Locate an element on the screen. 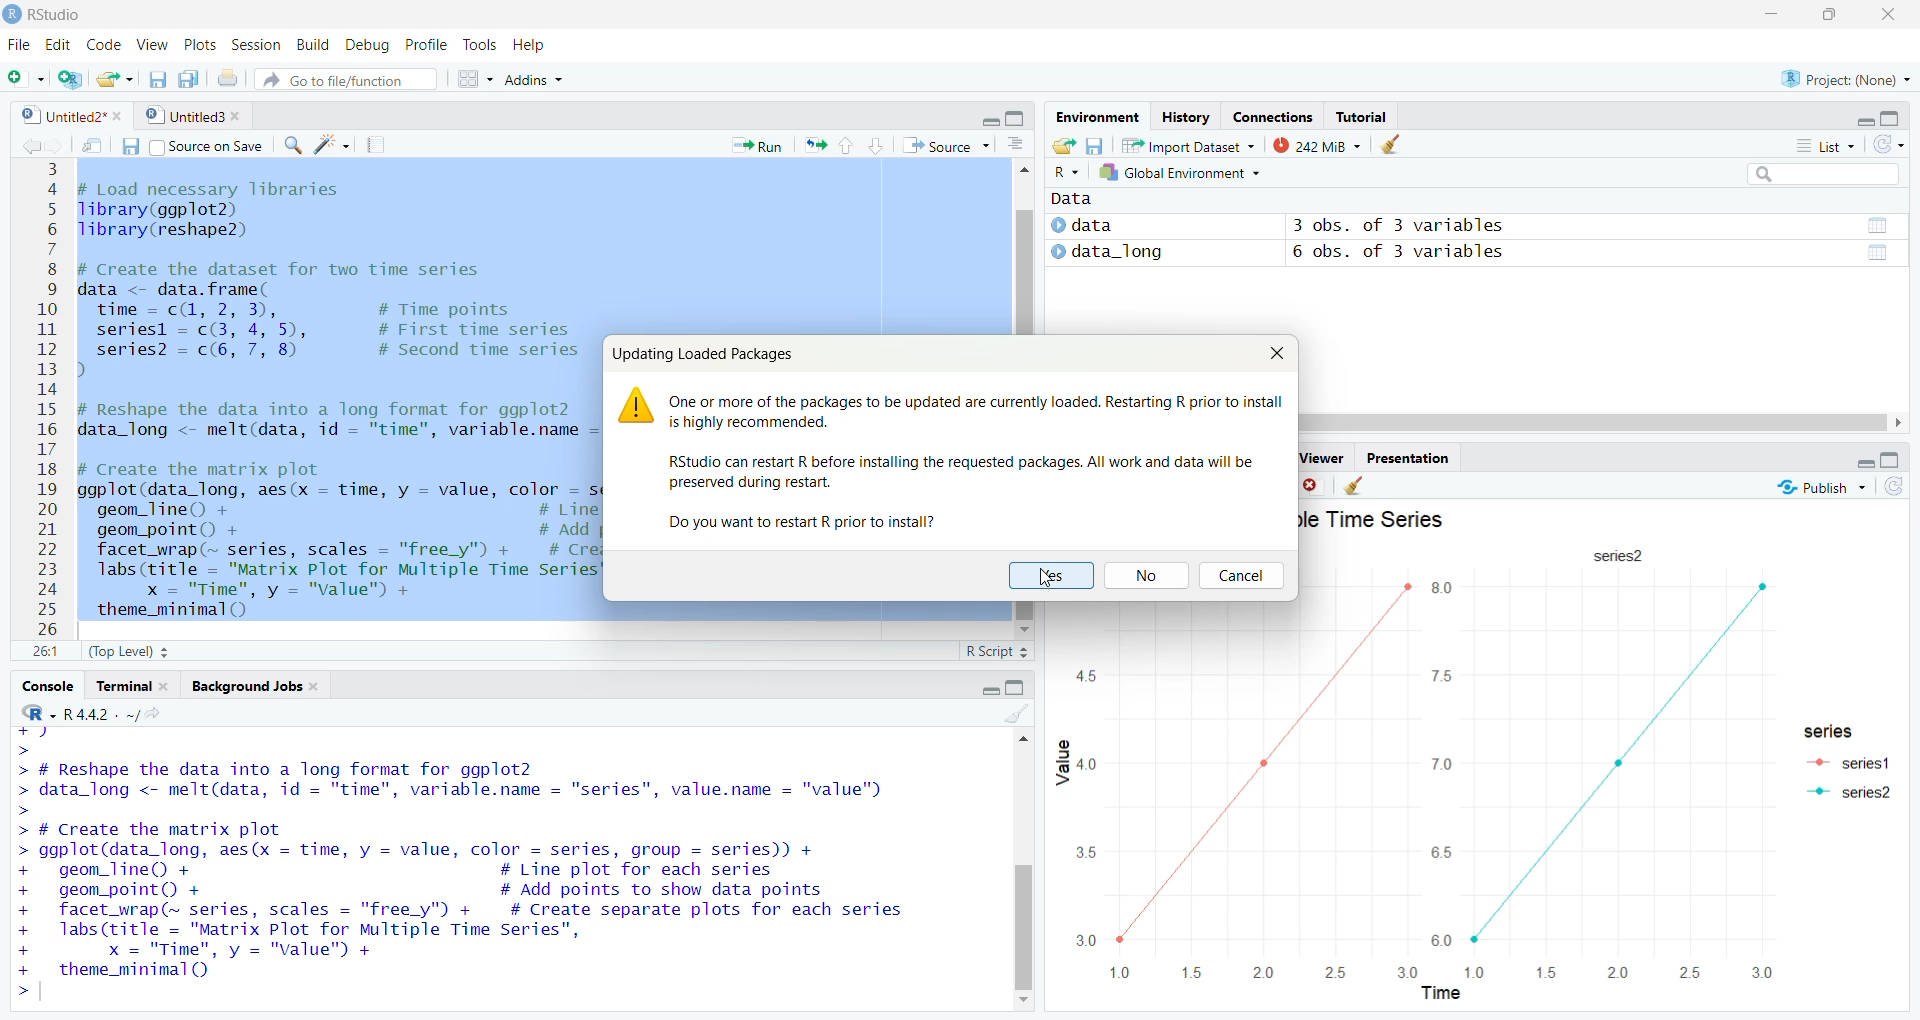 Image resolution: width=1920 pixels, height=1020 pixels. Tools is located at coordinates (480, 44).